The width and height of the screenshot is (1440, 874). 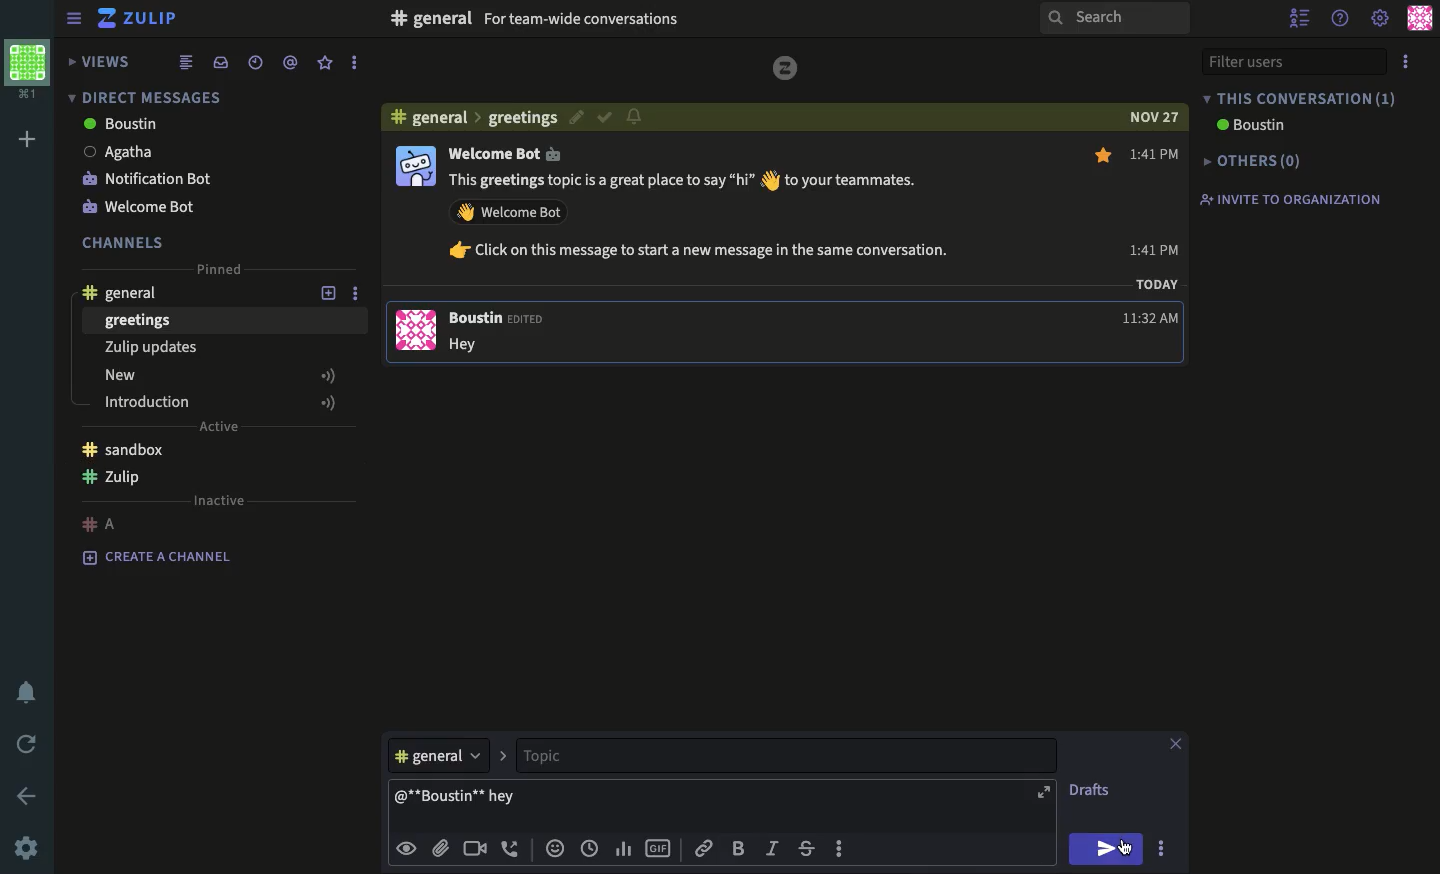 What do you see at coordinates (1042, 788) in the screenshot?
I see `expand` at bounding box center [1042, 788].